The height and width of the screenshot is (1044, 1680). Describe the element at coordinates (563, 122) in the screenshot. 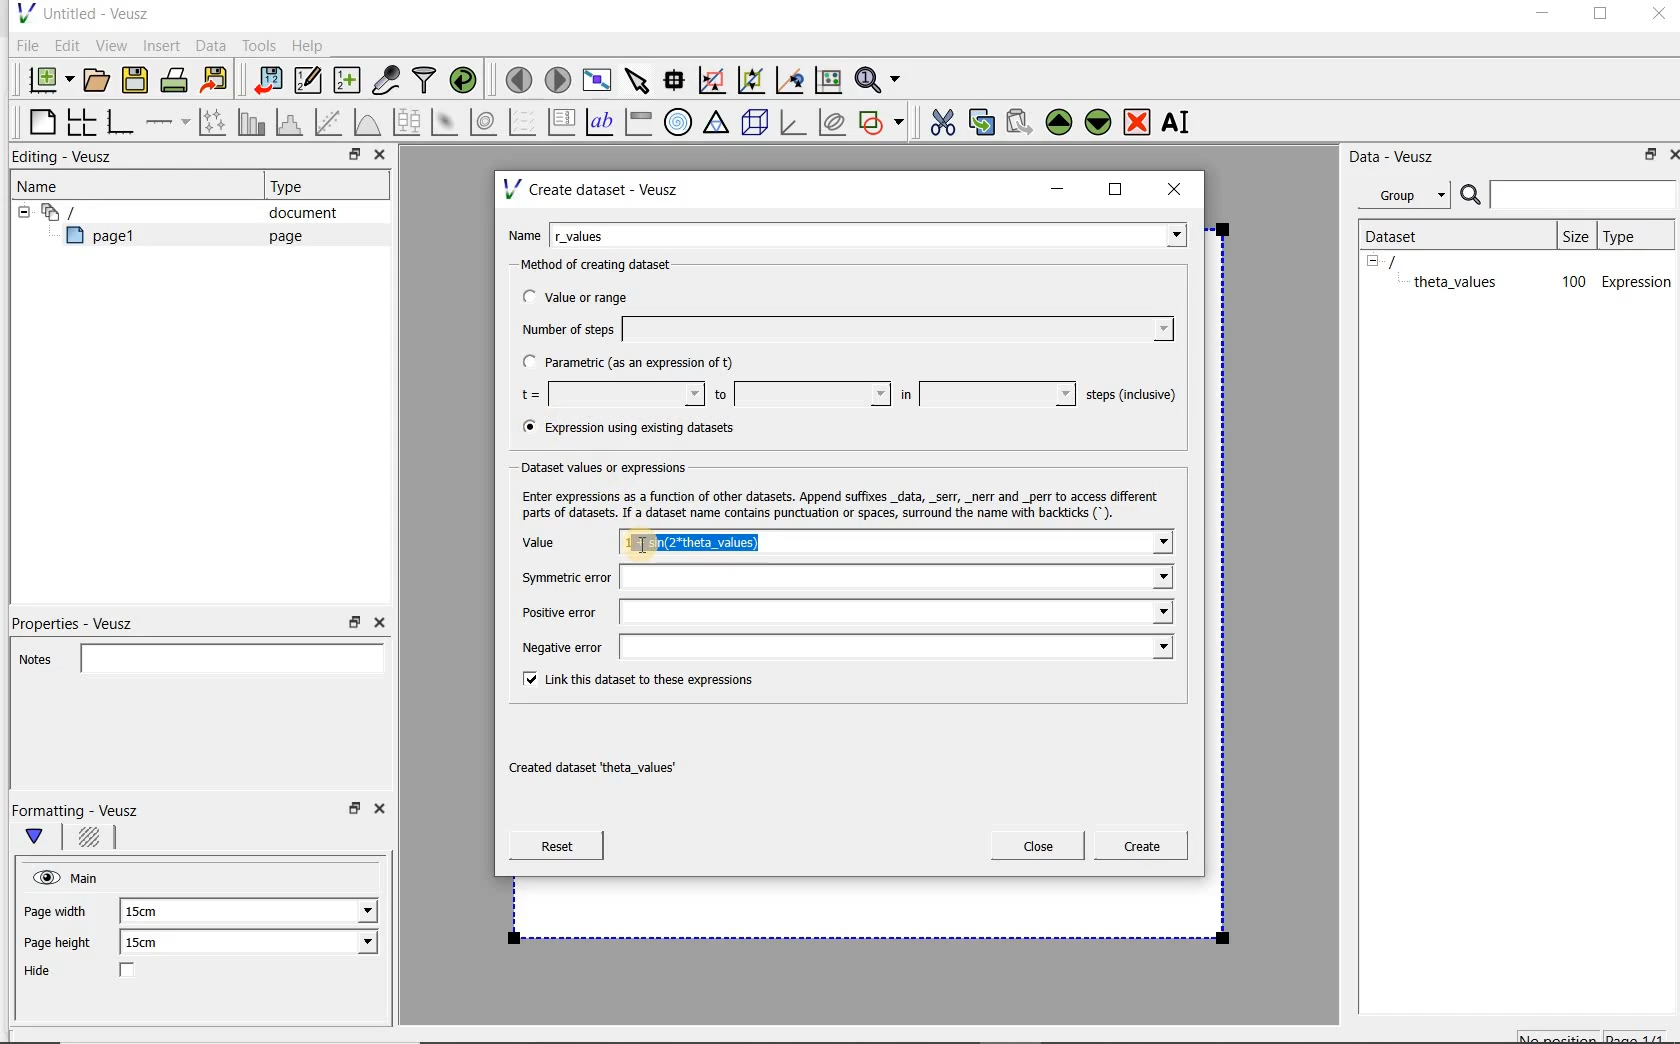

I see `plot key` at that location.